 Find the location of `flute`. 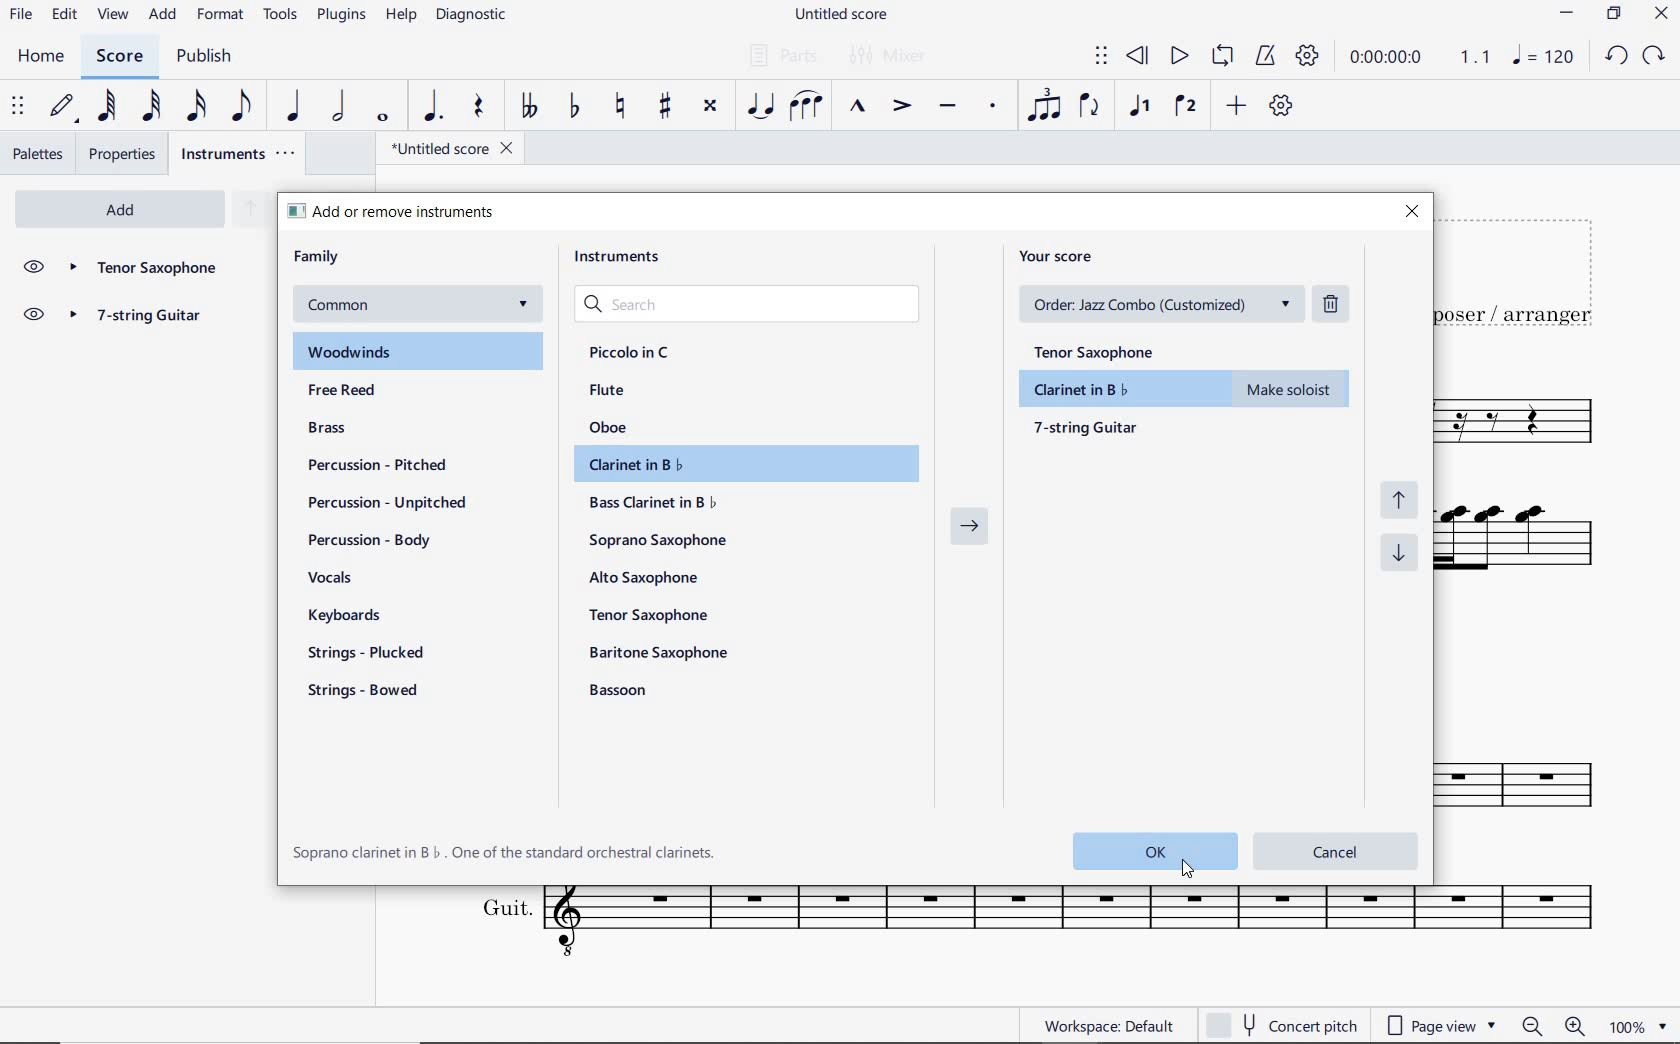

flute is located at coordinates (607, 389).